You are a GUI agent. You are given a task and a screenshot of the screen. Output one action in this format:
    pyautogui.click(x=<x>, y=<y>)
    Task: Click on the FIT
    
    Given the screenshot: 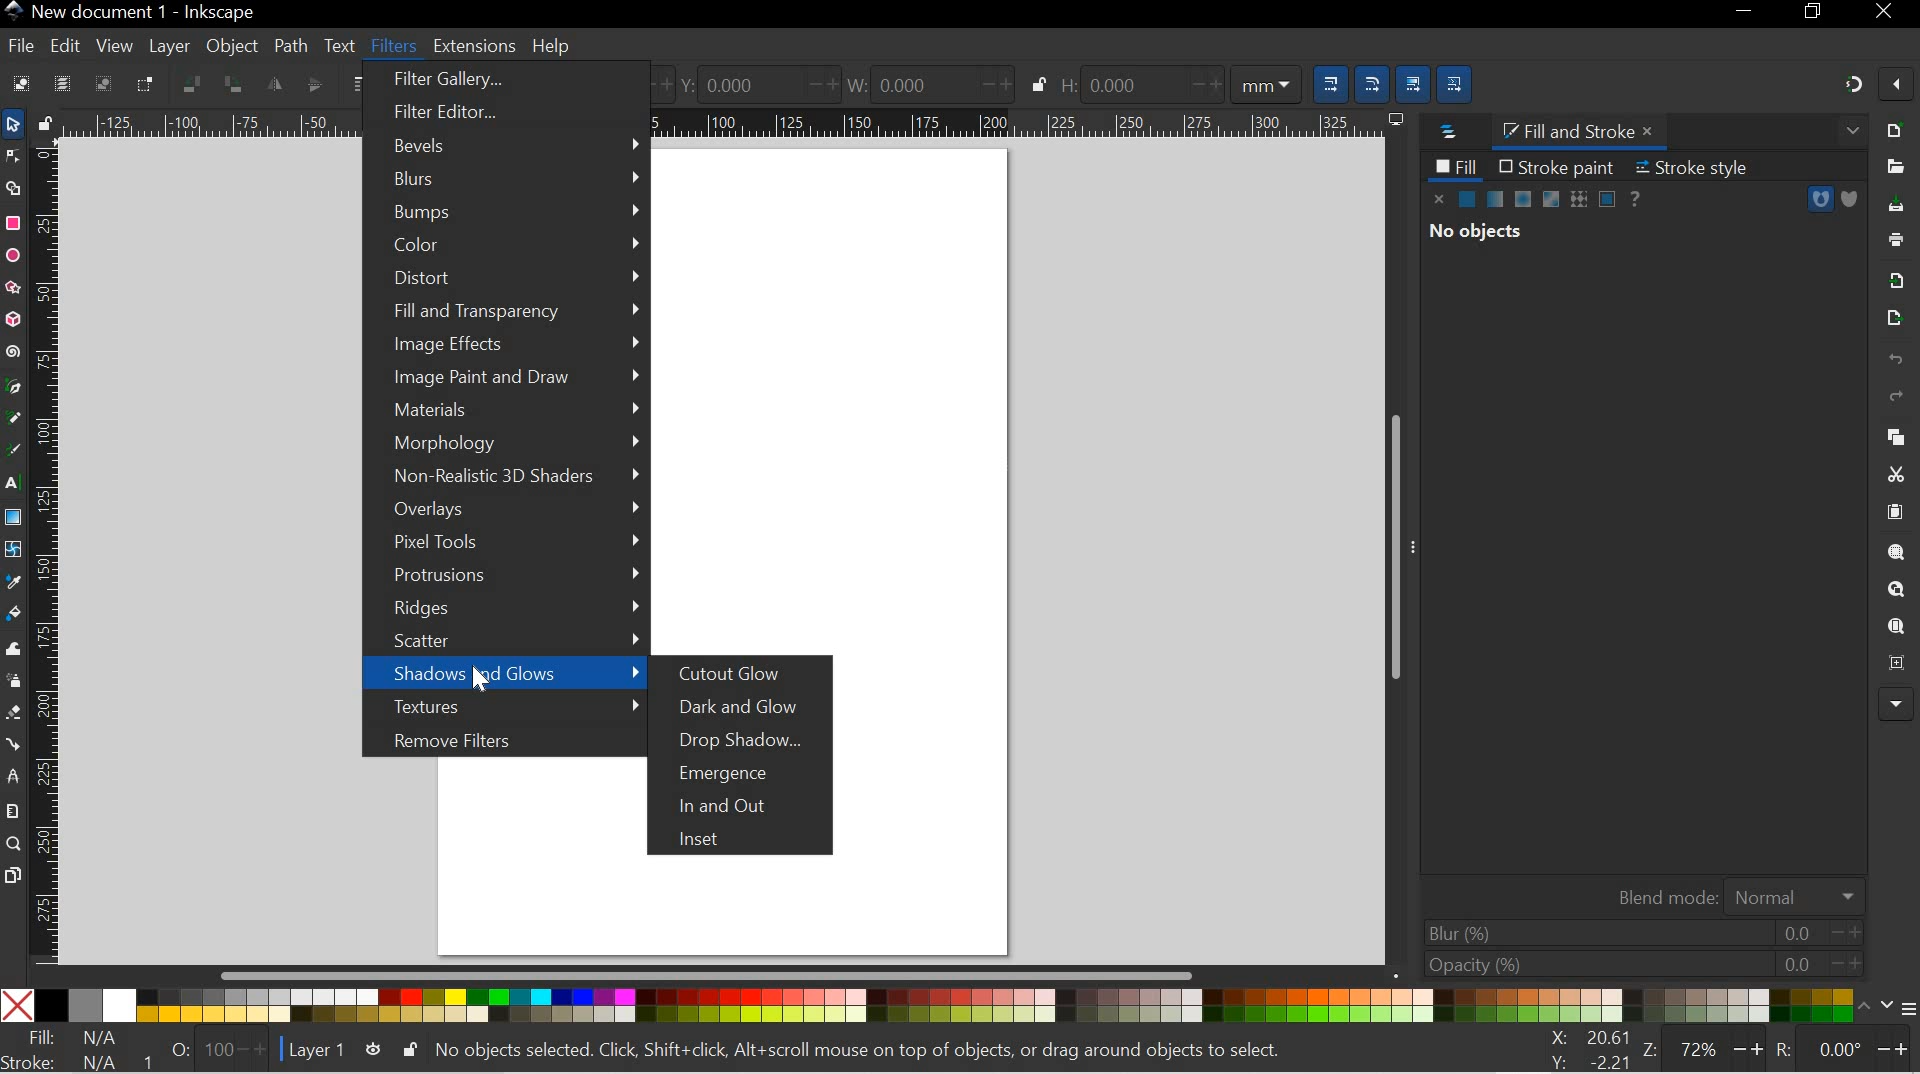 What is the action you would take?
    pyautogui.click(x=74, y=1038)
    